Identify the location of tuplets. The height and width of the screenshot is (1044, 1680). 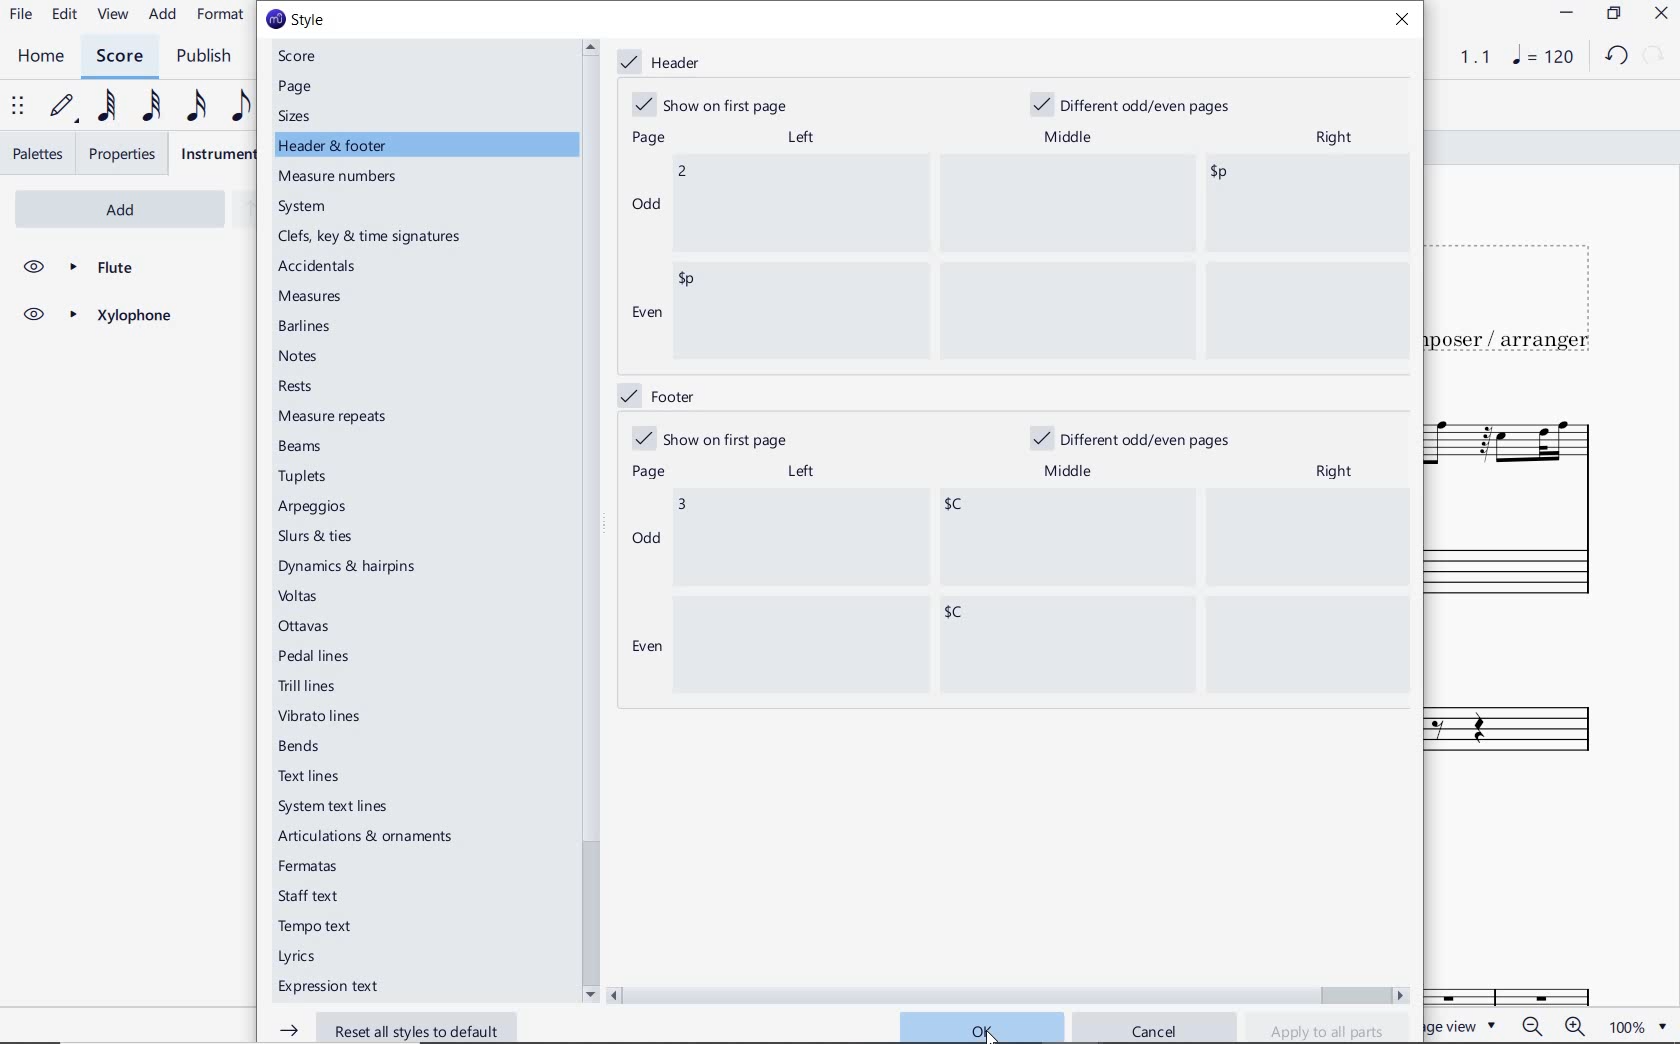
(305, 477).